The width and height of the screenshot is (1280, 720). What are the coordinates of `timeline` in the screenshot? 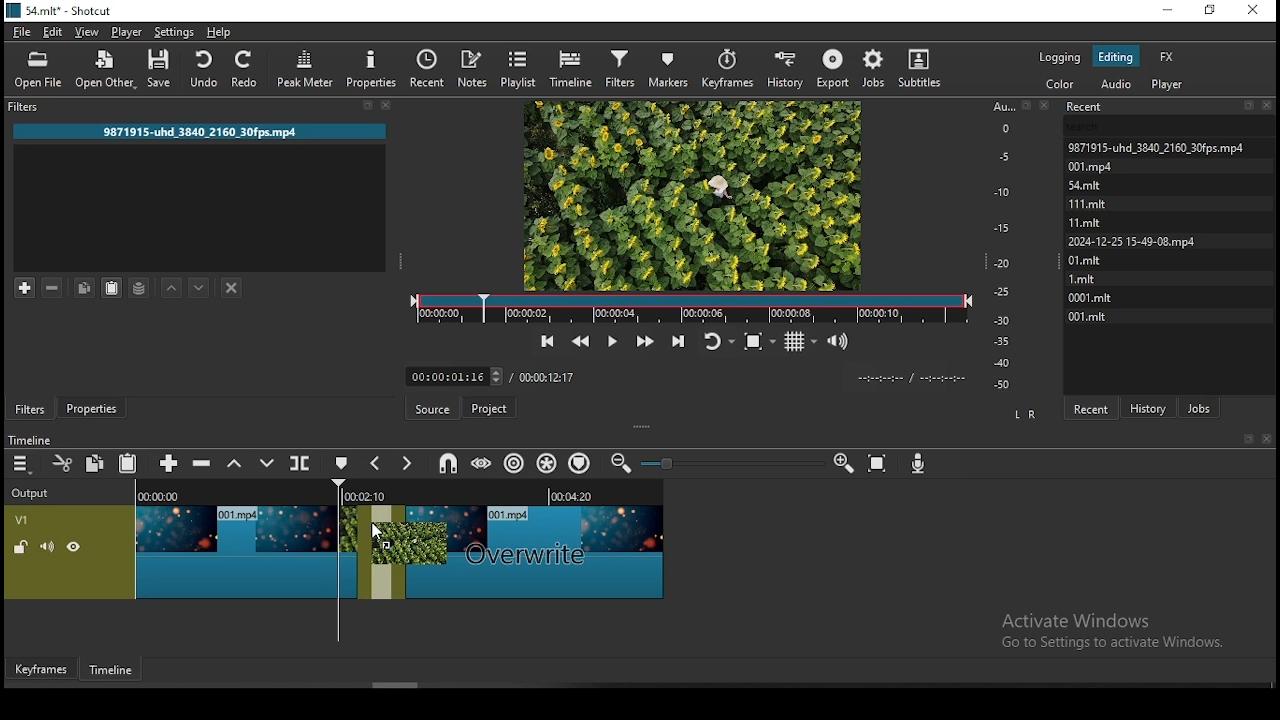 It's located at (113, 673).